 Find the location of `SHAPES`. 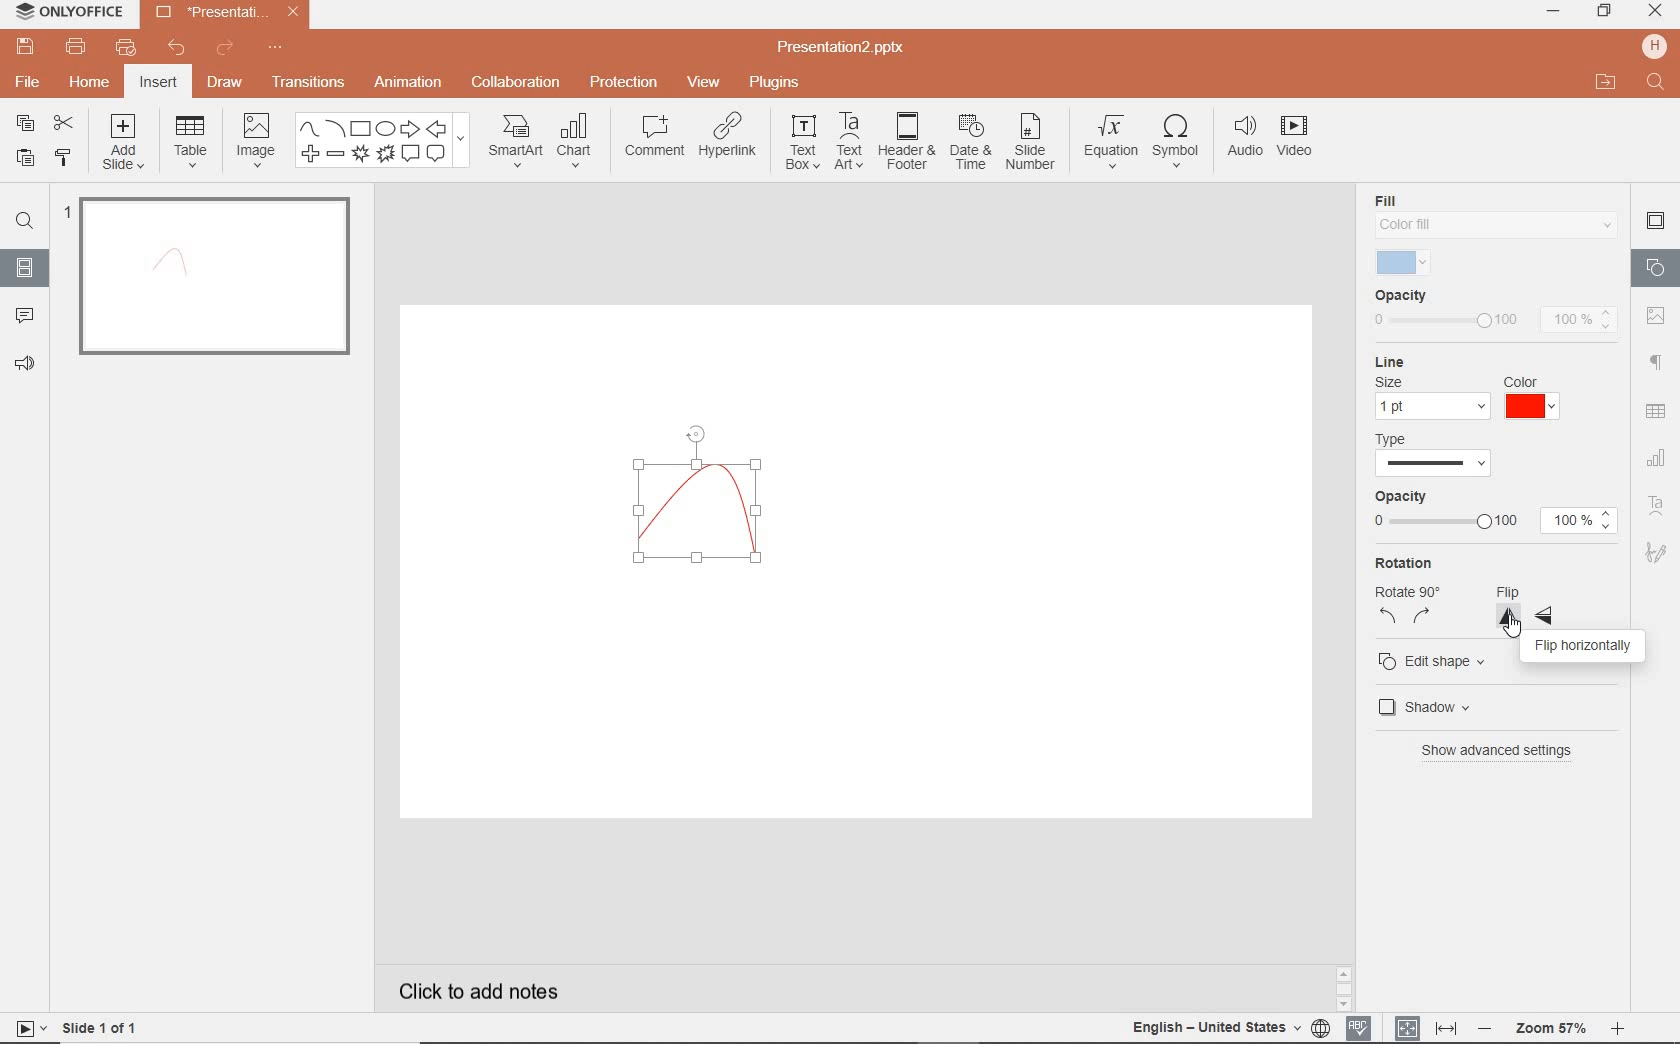

SHAPES is located at coordinates (386, 142).